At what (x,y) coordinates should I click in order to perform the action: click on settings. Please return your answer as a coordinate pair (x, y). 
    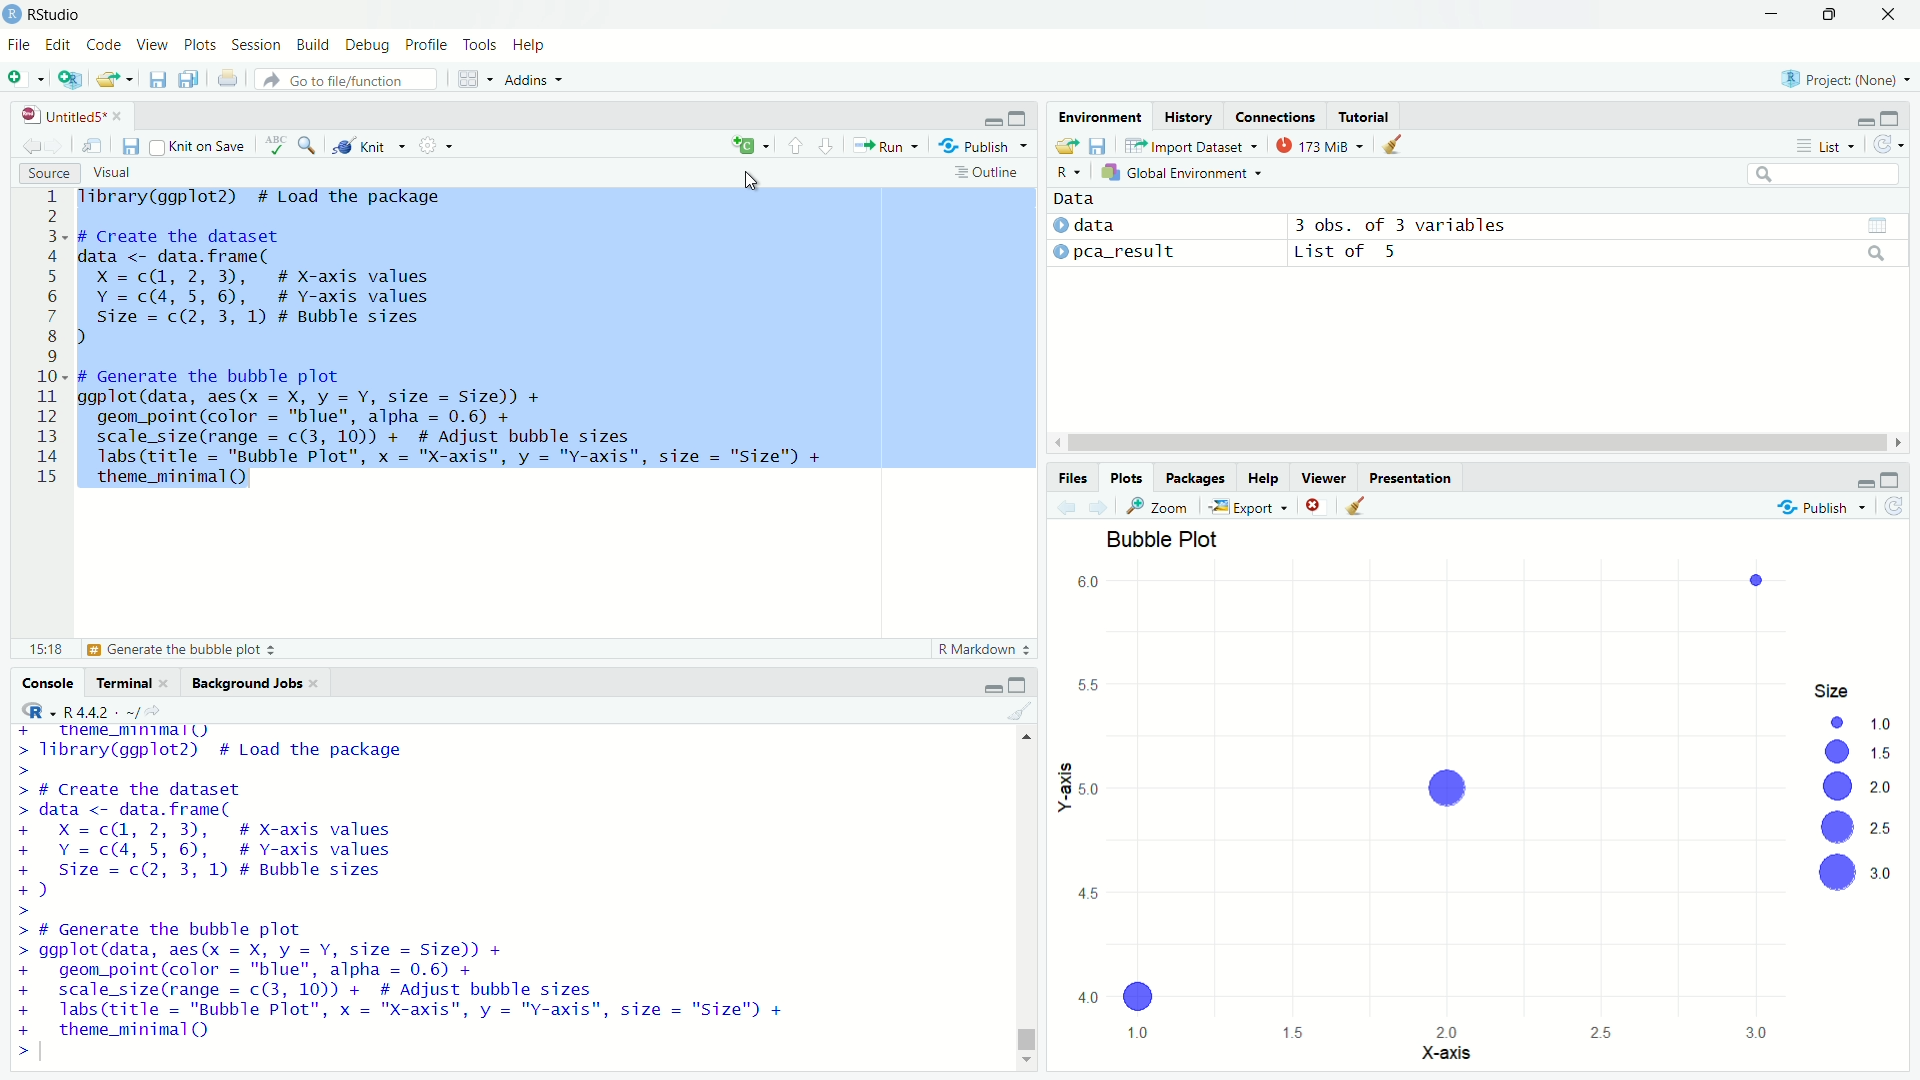
    Looking at the image, I should click on (435, 146).